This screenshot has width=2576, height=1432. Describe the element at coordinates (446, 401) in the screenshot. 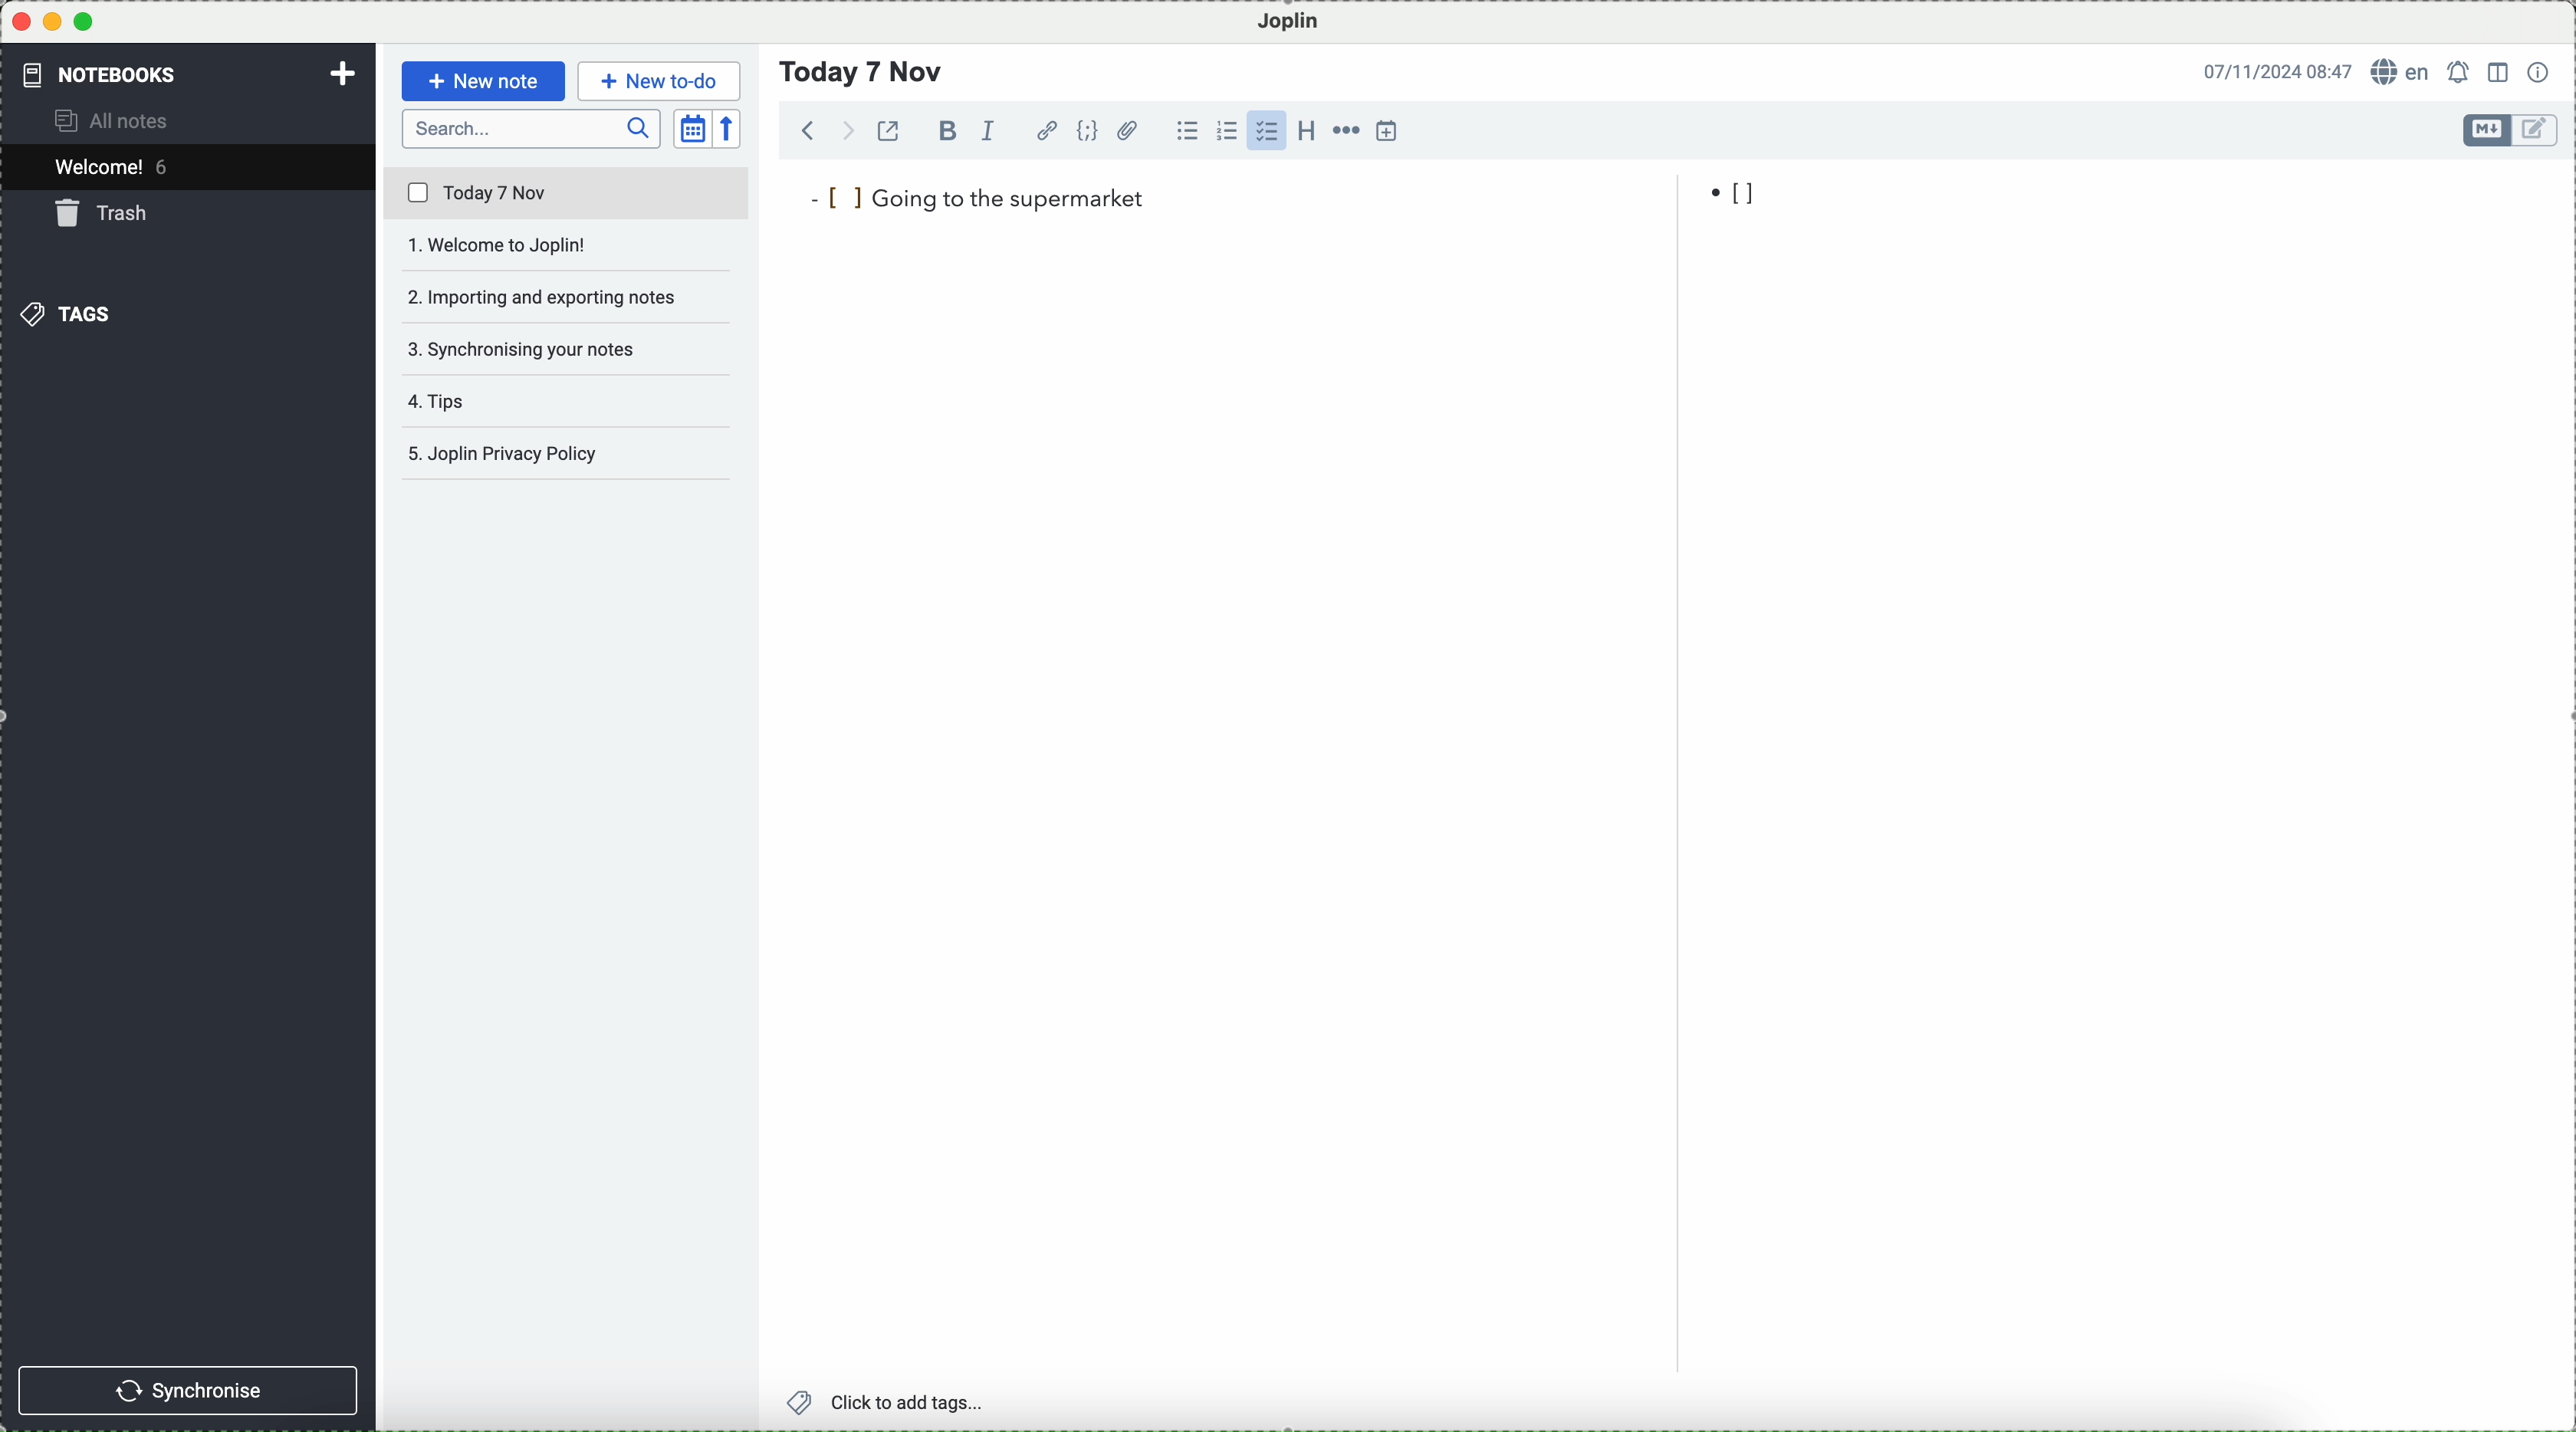

I see `tips` at that location.